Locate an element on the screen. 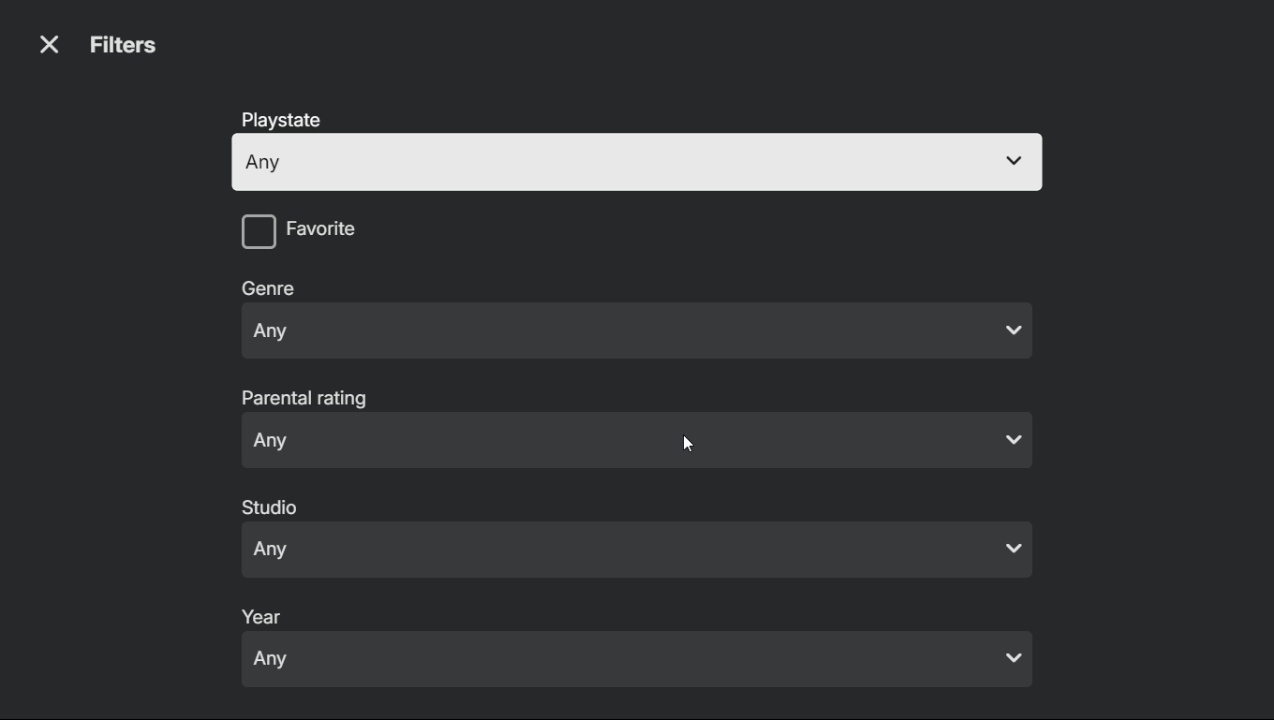 This screenshot has width=1274, height=720. Any is located at coordinates (637, 441).